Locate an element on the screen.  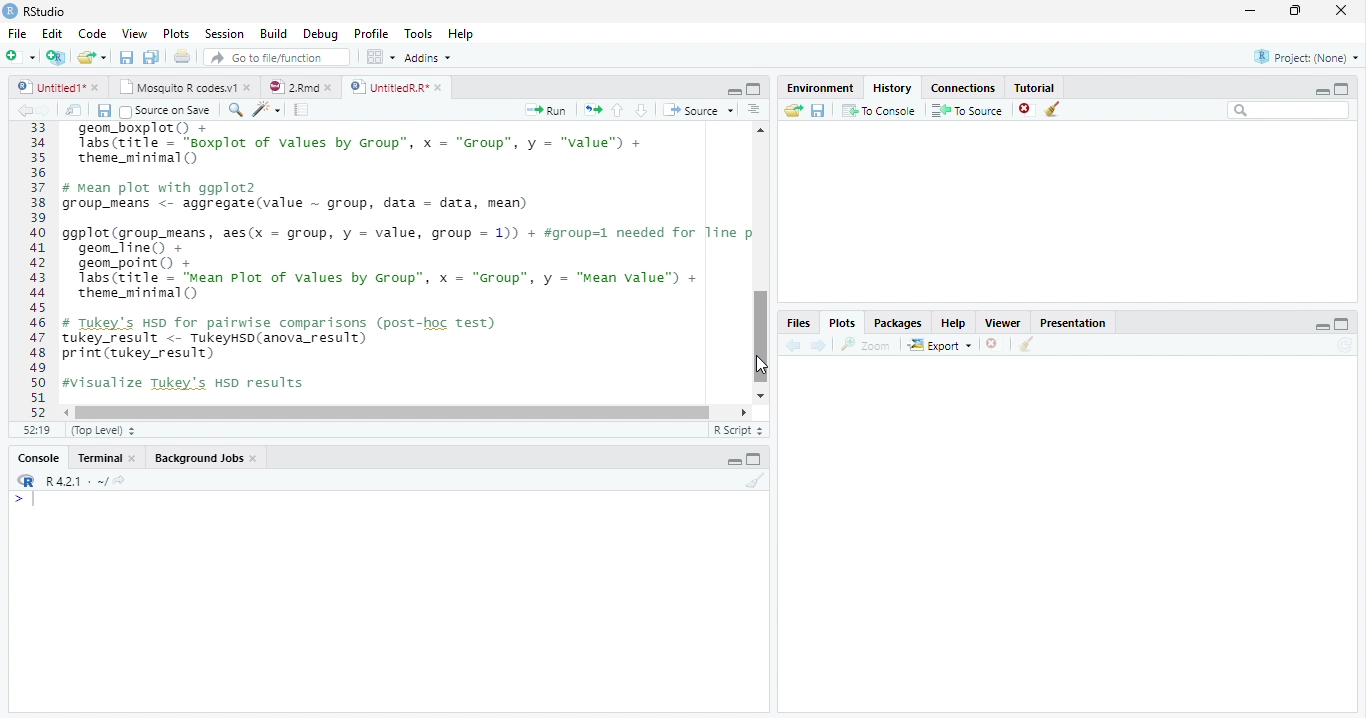
Delete file is located at coordinates (1028, 109).